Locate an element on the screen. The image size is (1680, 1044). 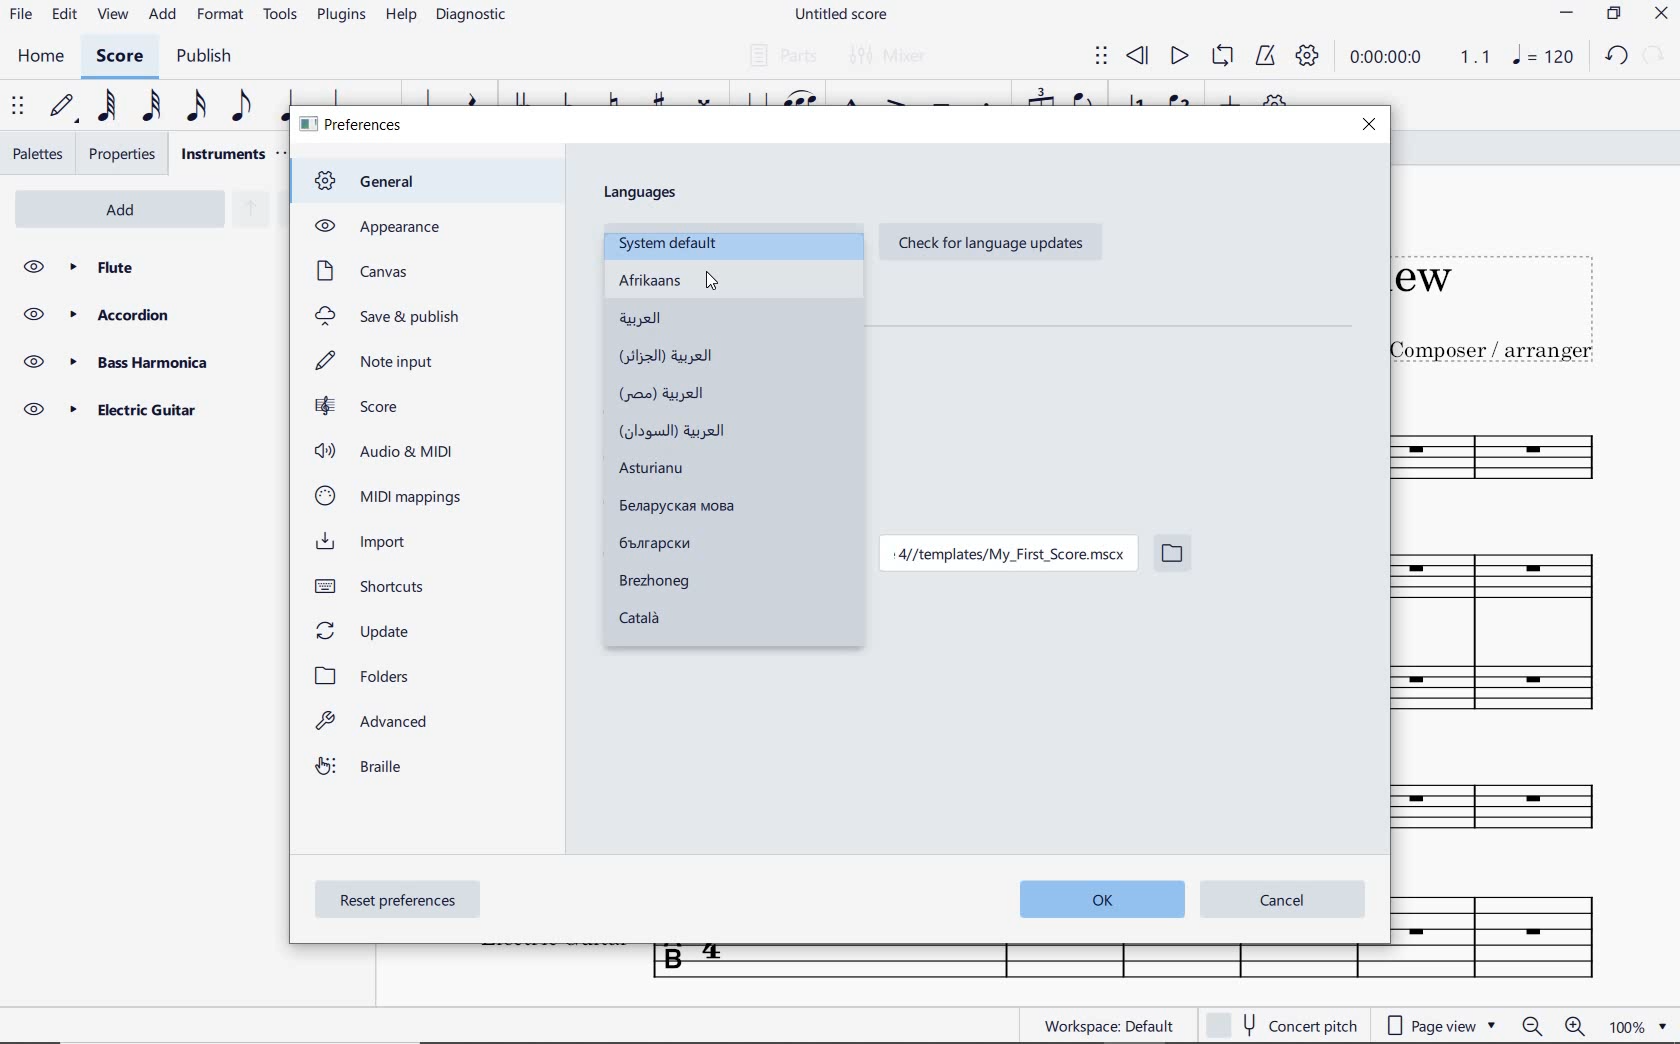
zoom in or zoom out is located at coordinates (1550, 1025).